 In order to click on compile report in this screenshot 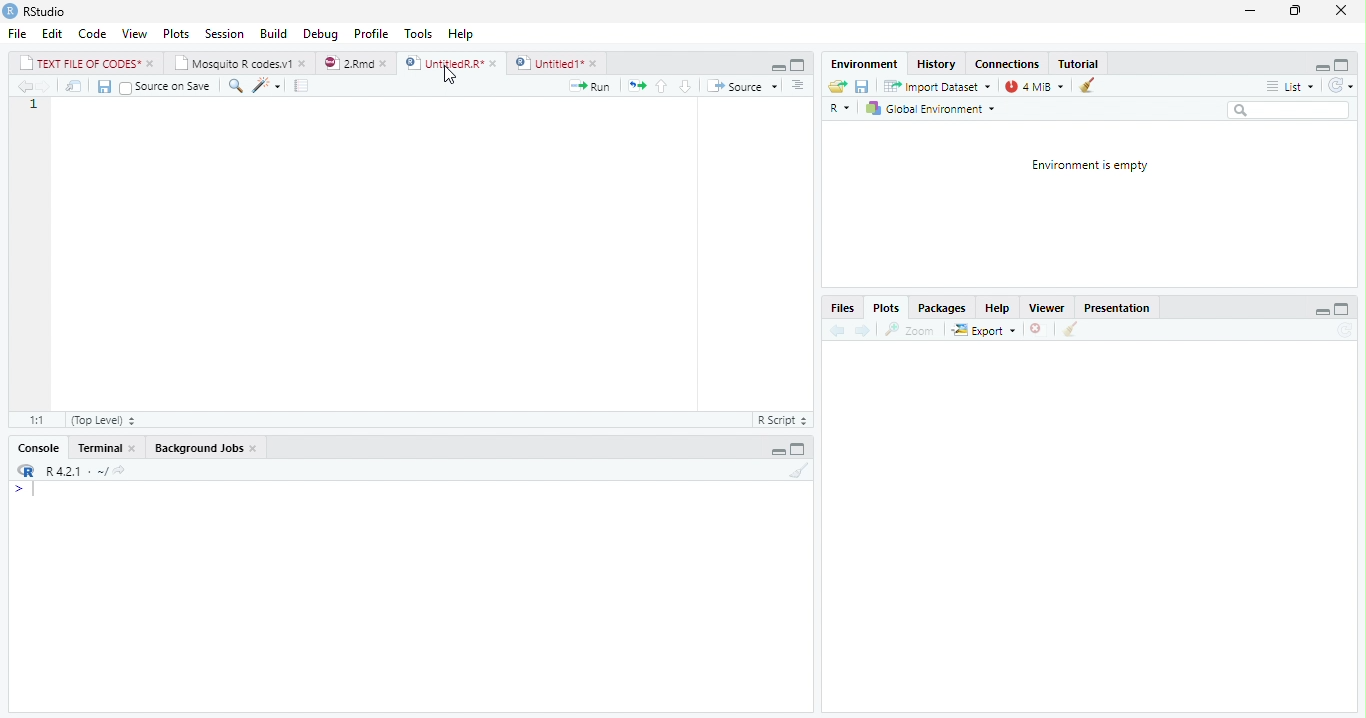, I will do `click(304, 88)`.